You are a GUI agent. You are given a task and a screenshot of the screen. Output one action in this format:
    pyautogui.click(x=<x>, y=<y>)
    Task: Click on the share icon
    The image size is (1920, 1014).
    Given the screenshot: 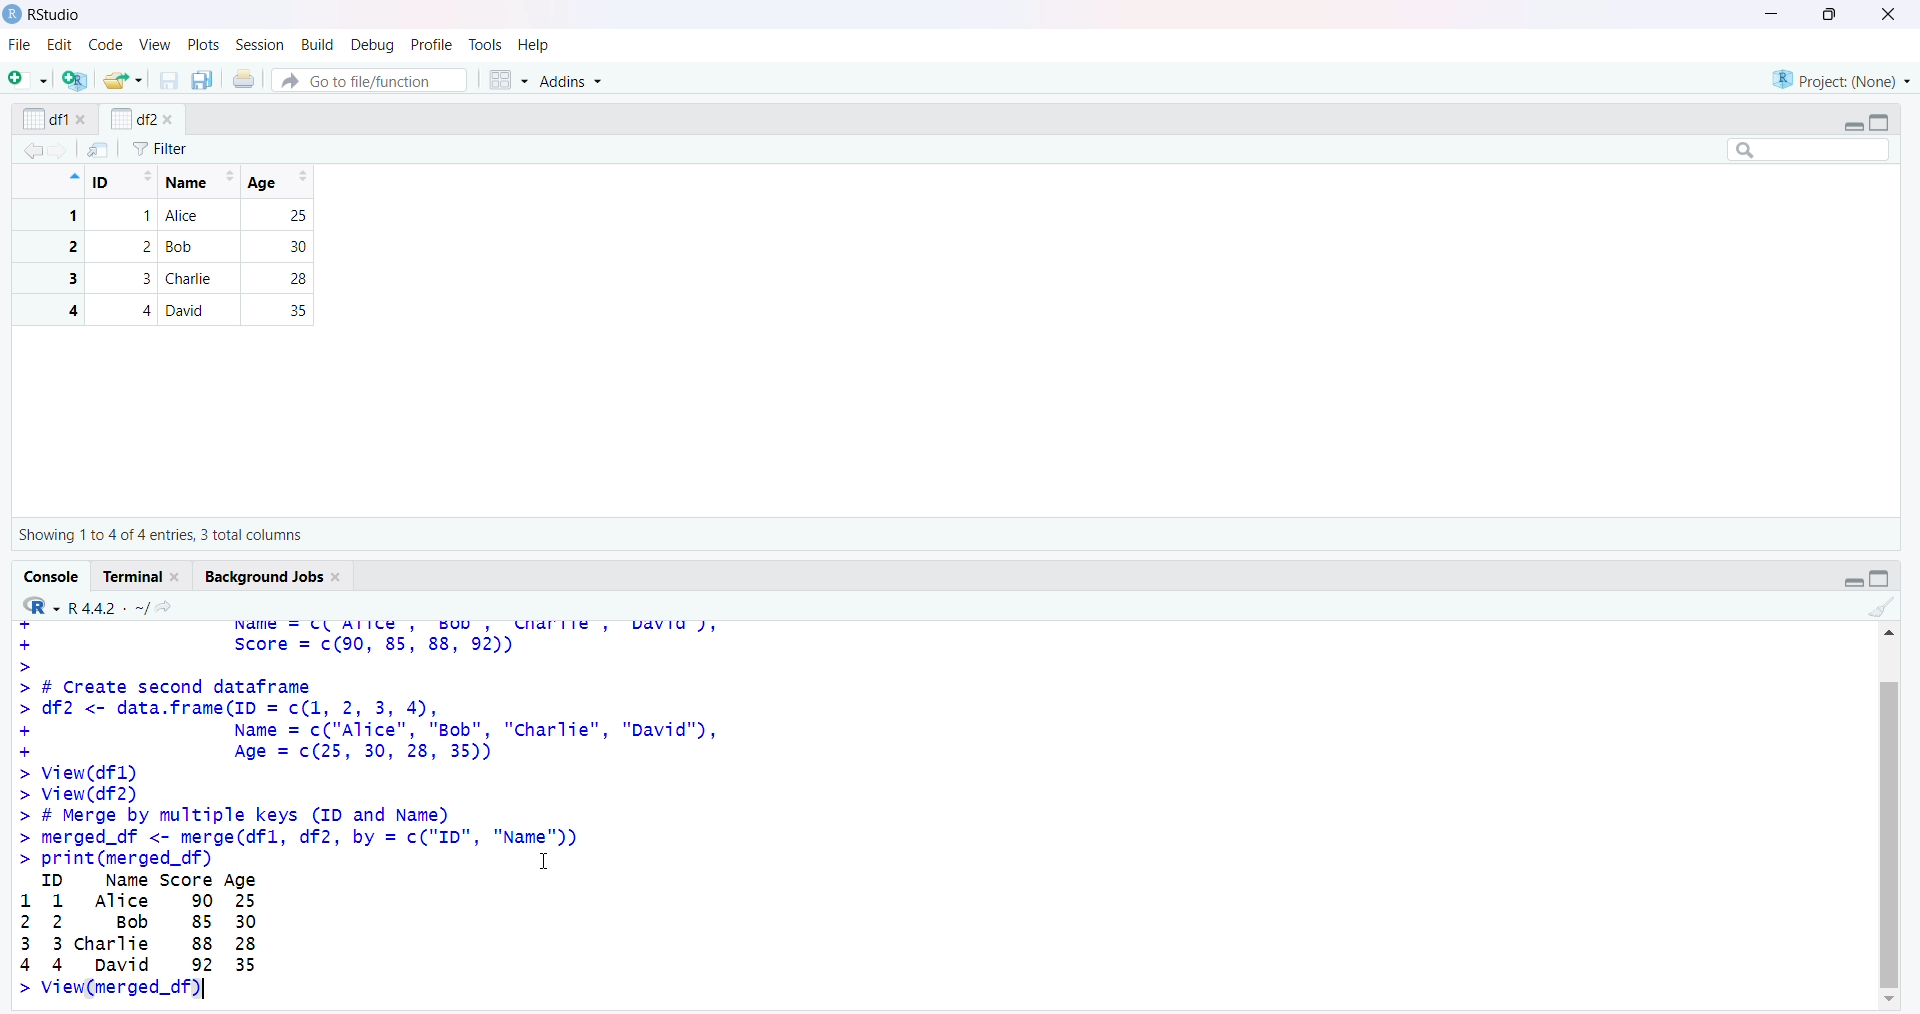 What is the action you would take?
    pyautogui.click(x=165, y=607)
    